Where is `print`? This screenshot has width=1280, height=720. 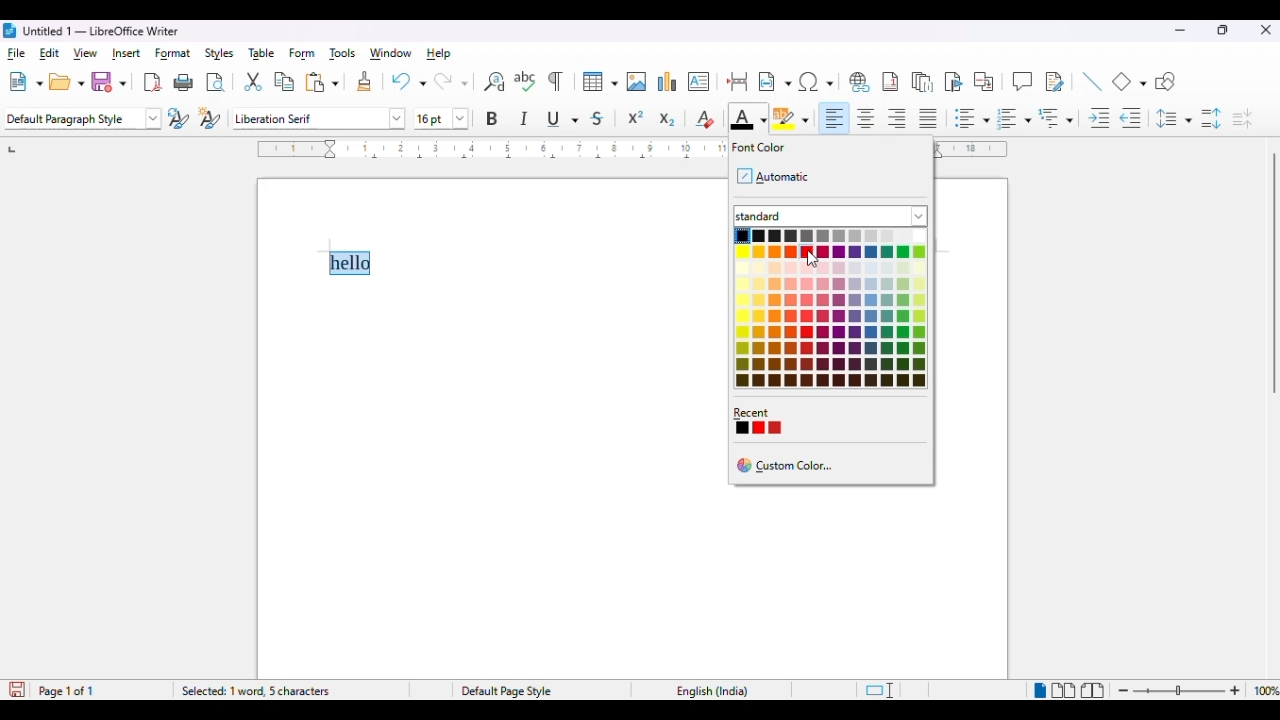 print is located at coordinates (183, 83).